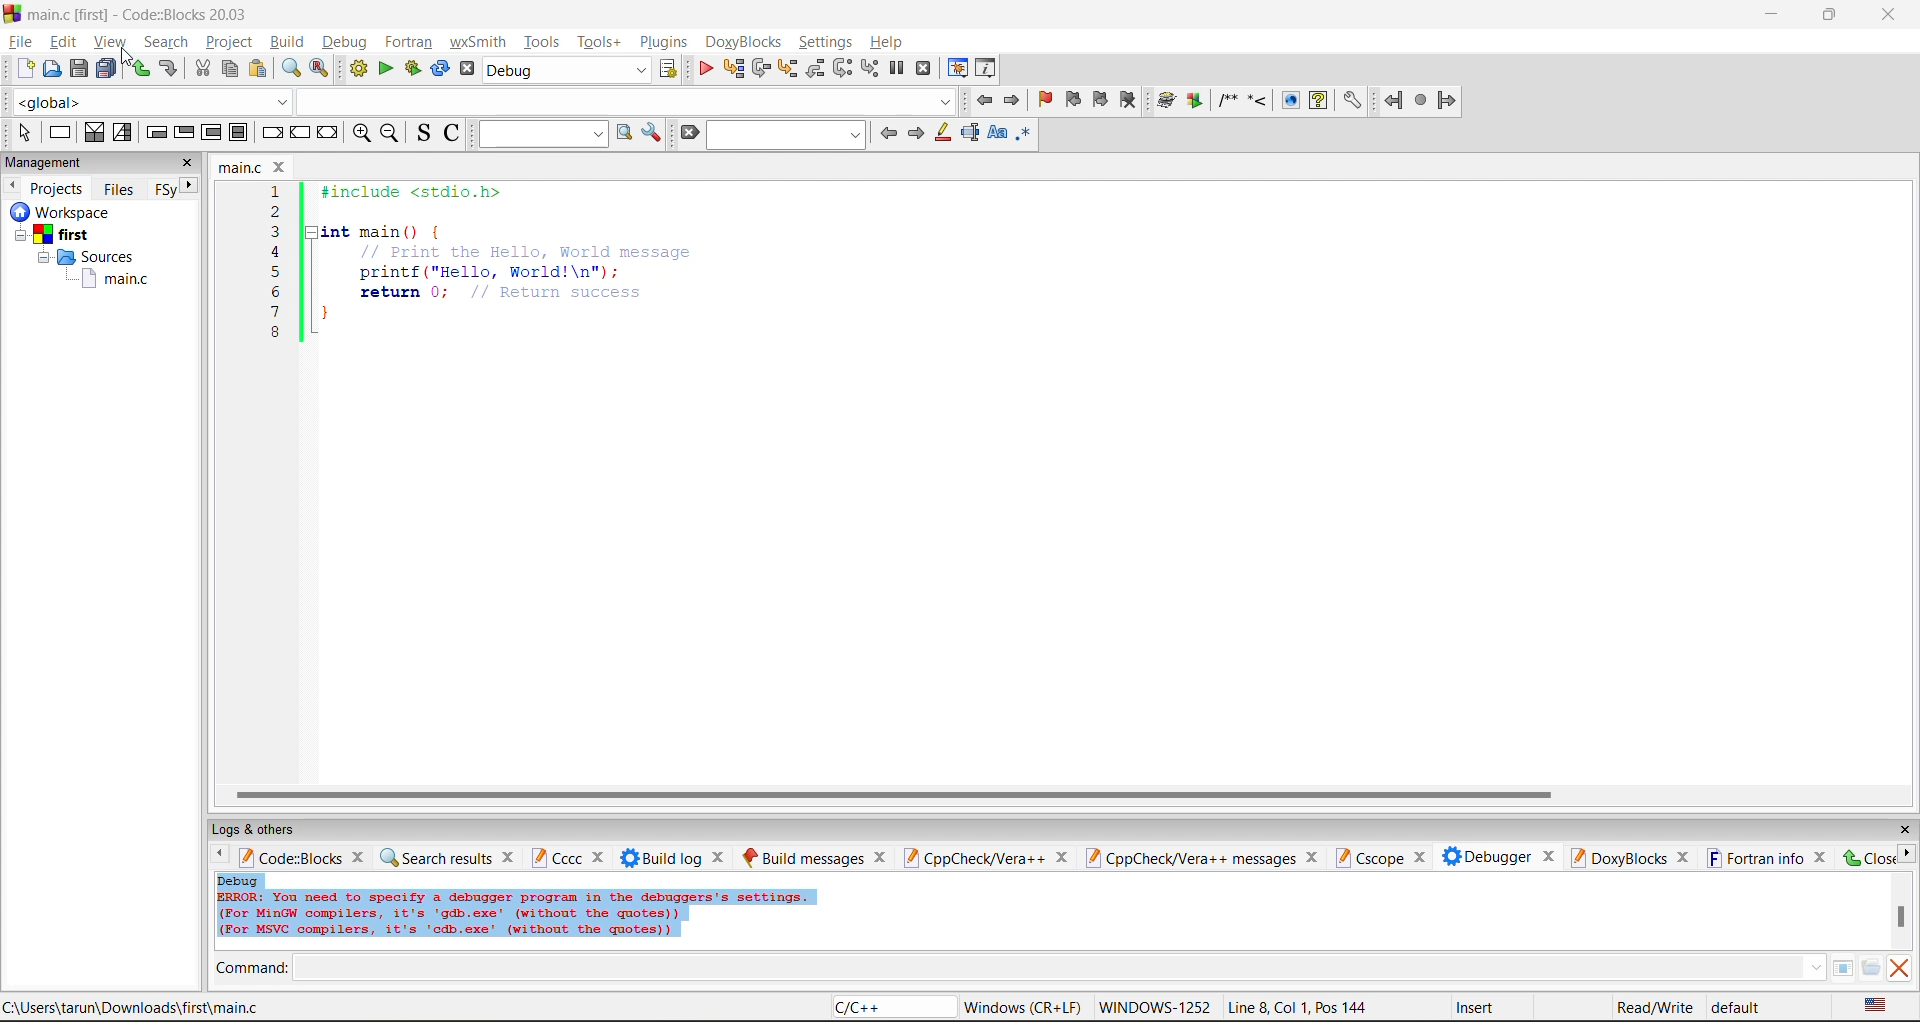 This screenshot has width=1920, height=1022. I want to click on HTML help, so click(1321, 101).